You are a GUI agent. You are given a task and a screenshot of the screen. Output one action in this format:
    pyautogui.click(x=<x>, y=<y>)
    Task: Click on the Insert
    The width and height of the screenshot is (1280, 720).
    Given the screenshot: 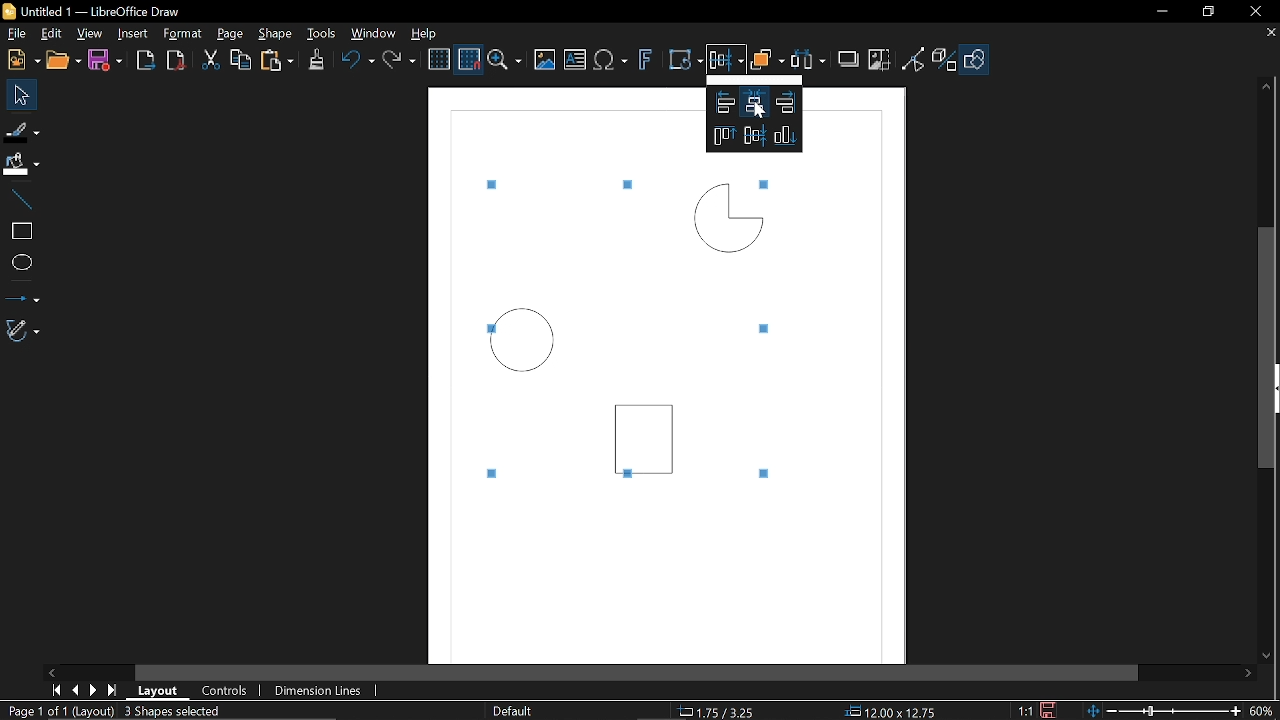 What is the action you would take?
    pyautogui.click(x=133, y=32)
    